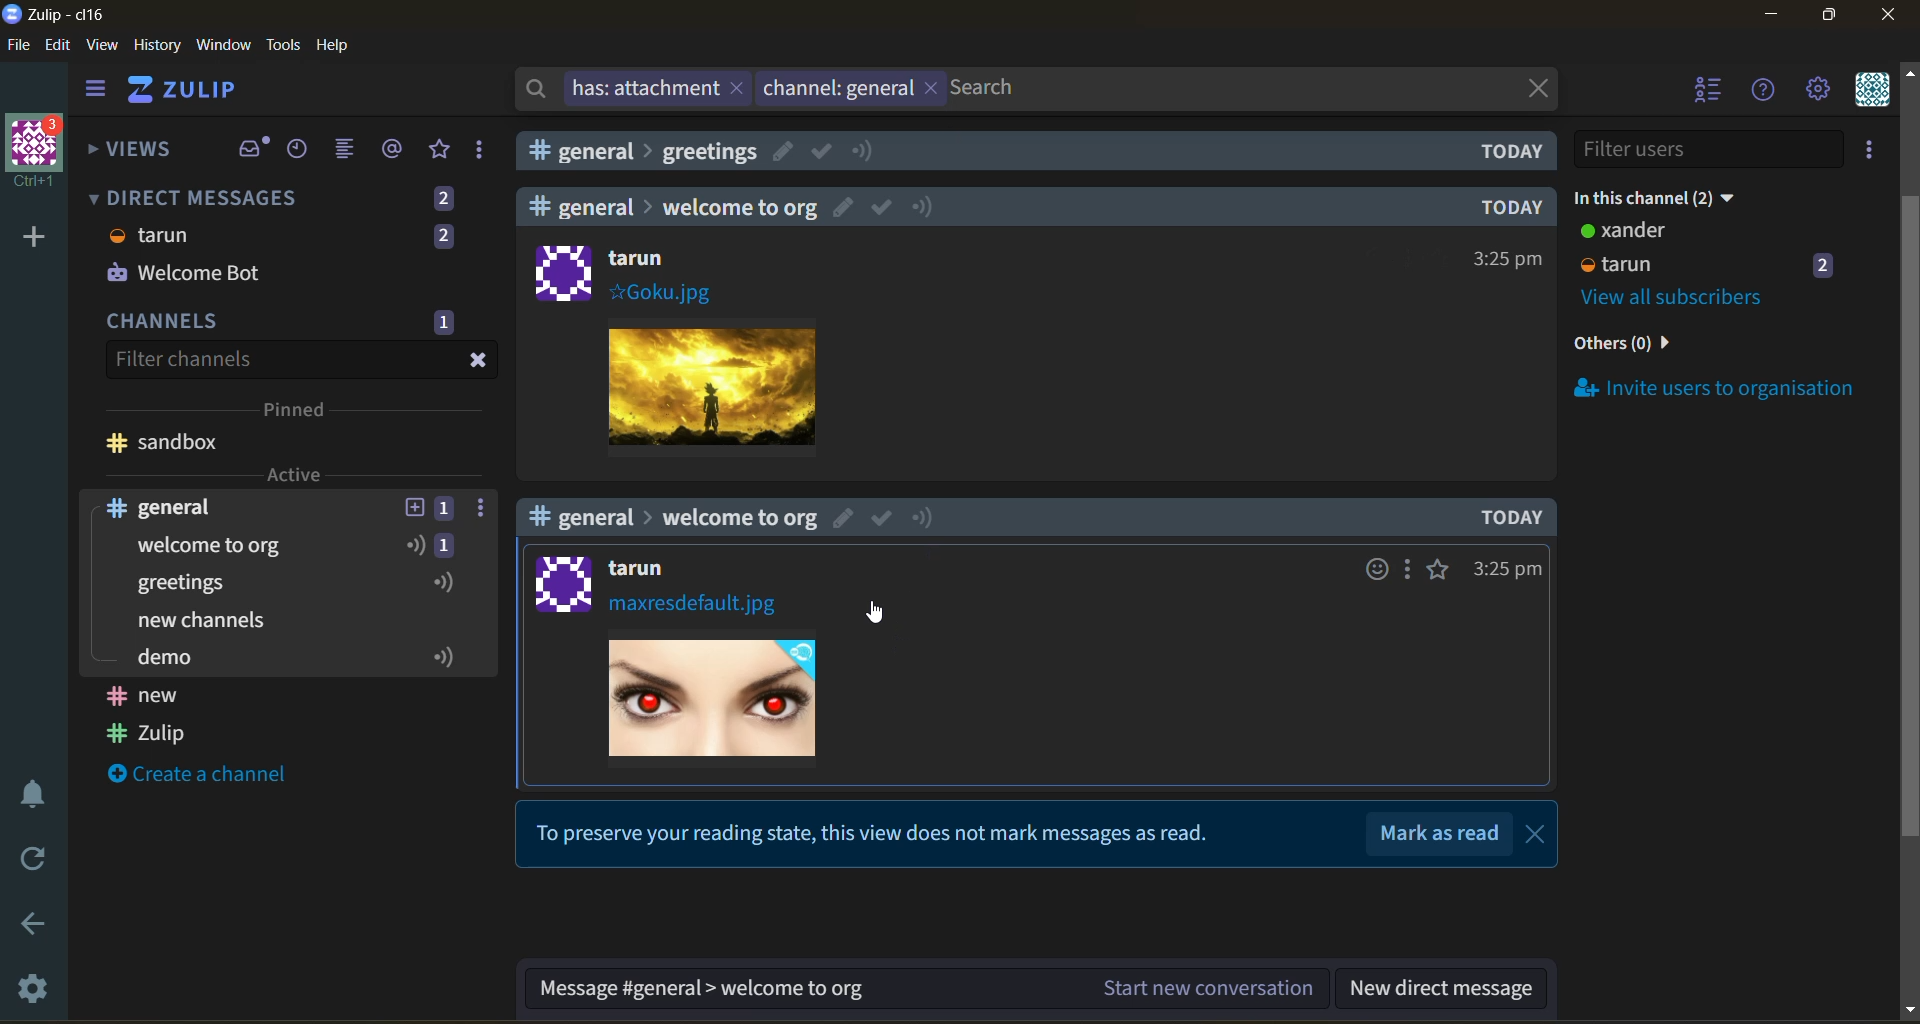 The width and height of the screenshot is (1920, 1024). Describe the element at coordinates (97, 91) in the screenshot. I see `hide sidebar` at that location.